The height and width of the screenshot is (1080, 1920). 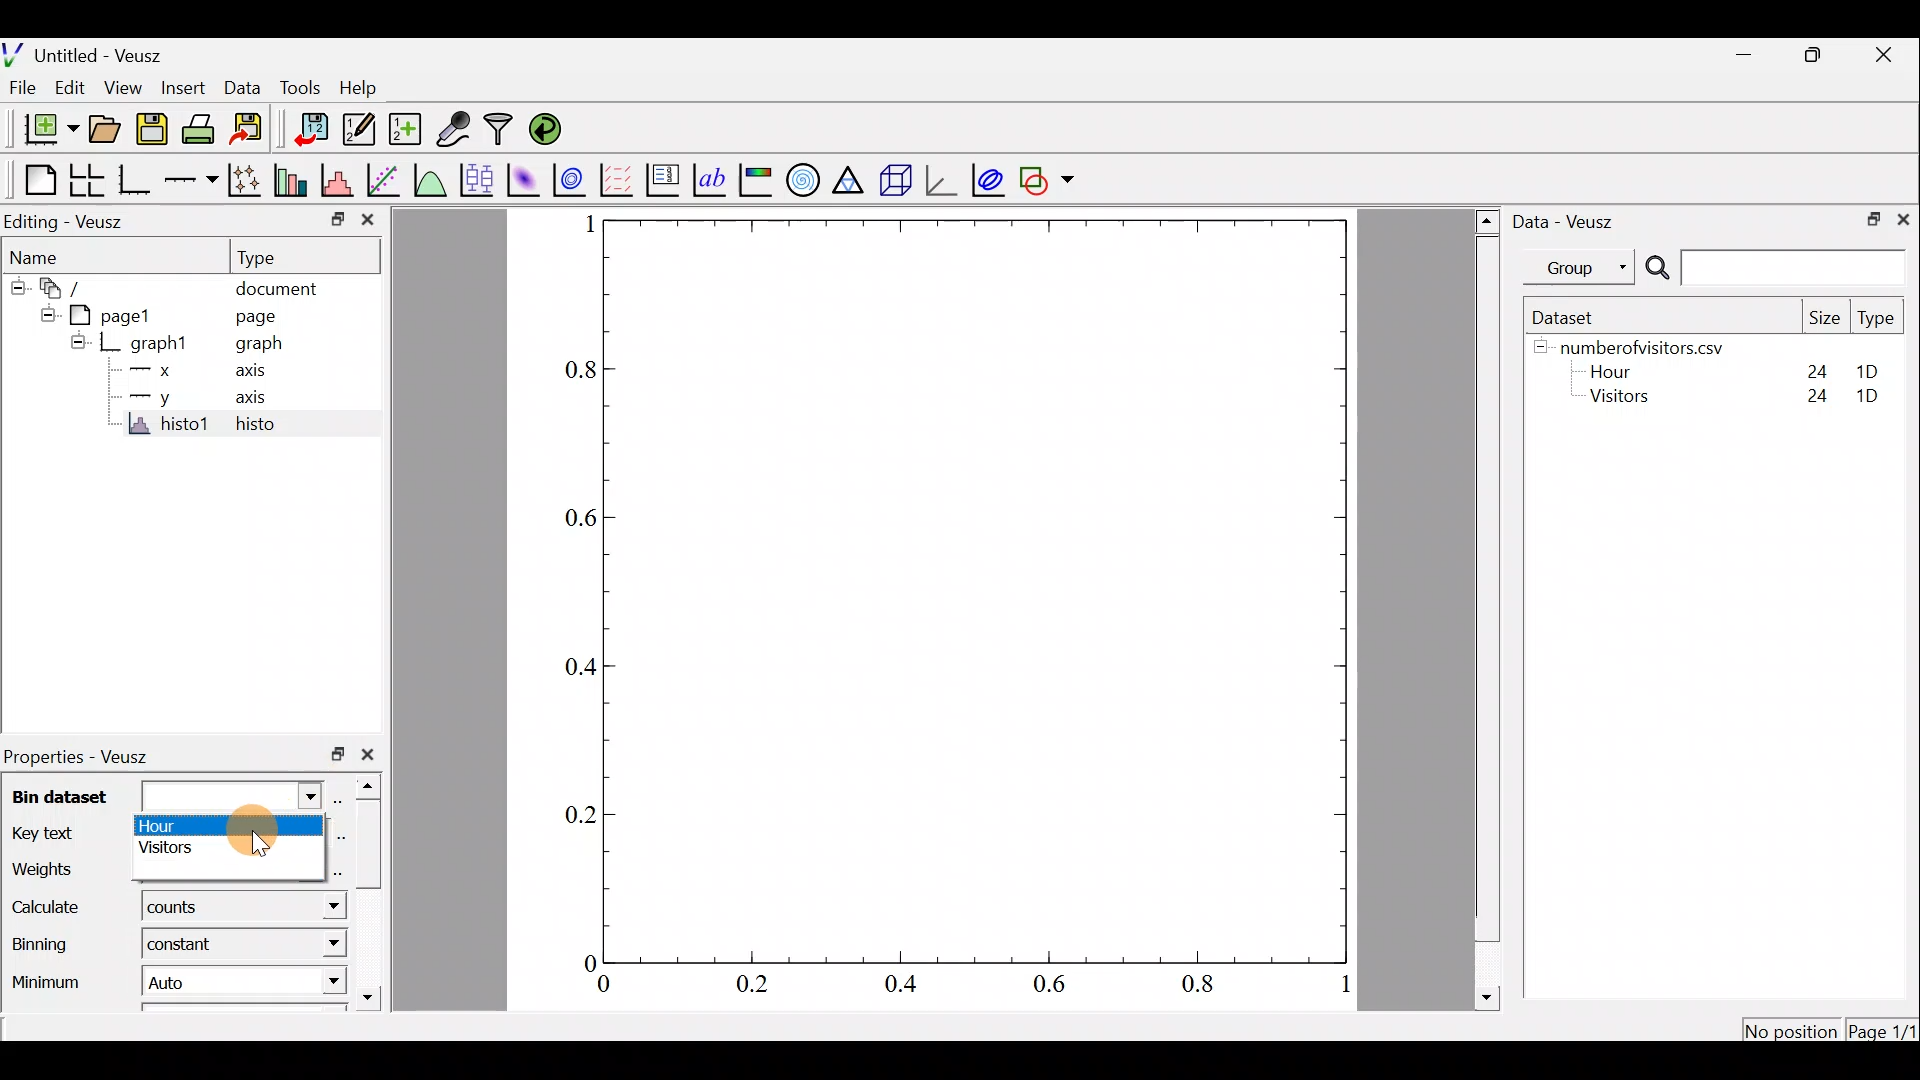 I want to click on Data, so click(x=241, y=86).